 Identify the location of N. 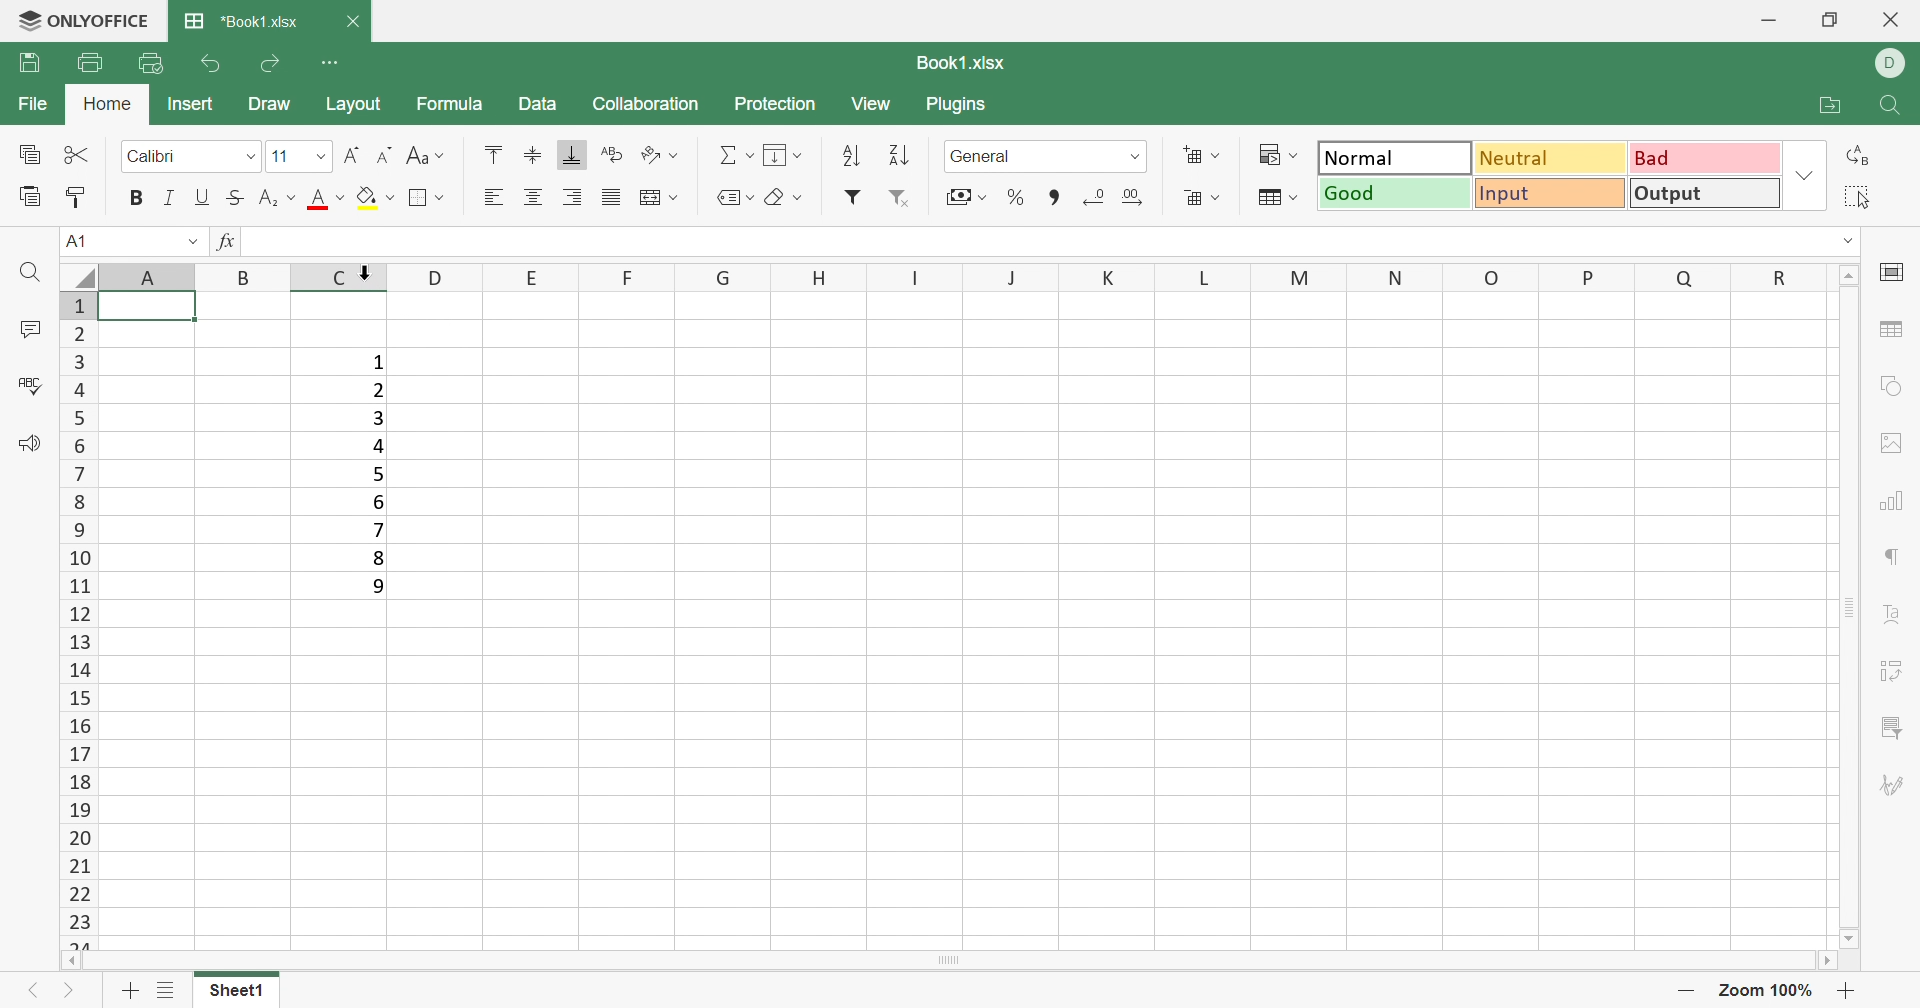
(1399, 276).